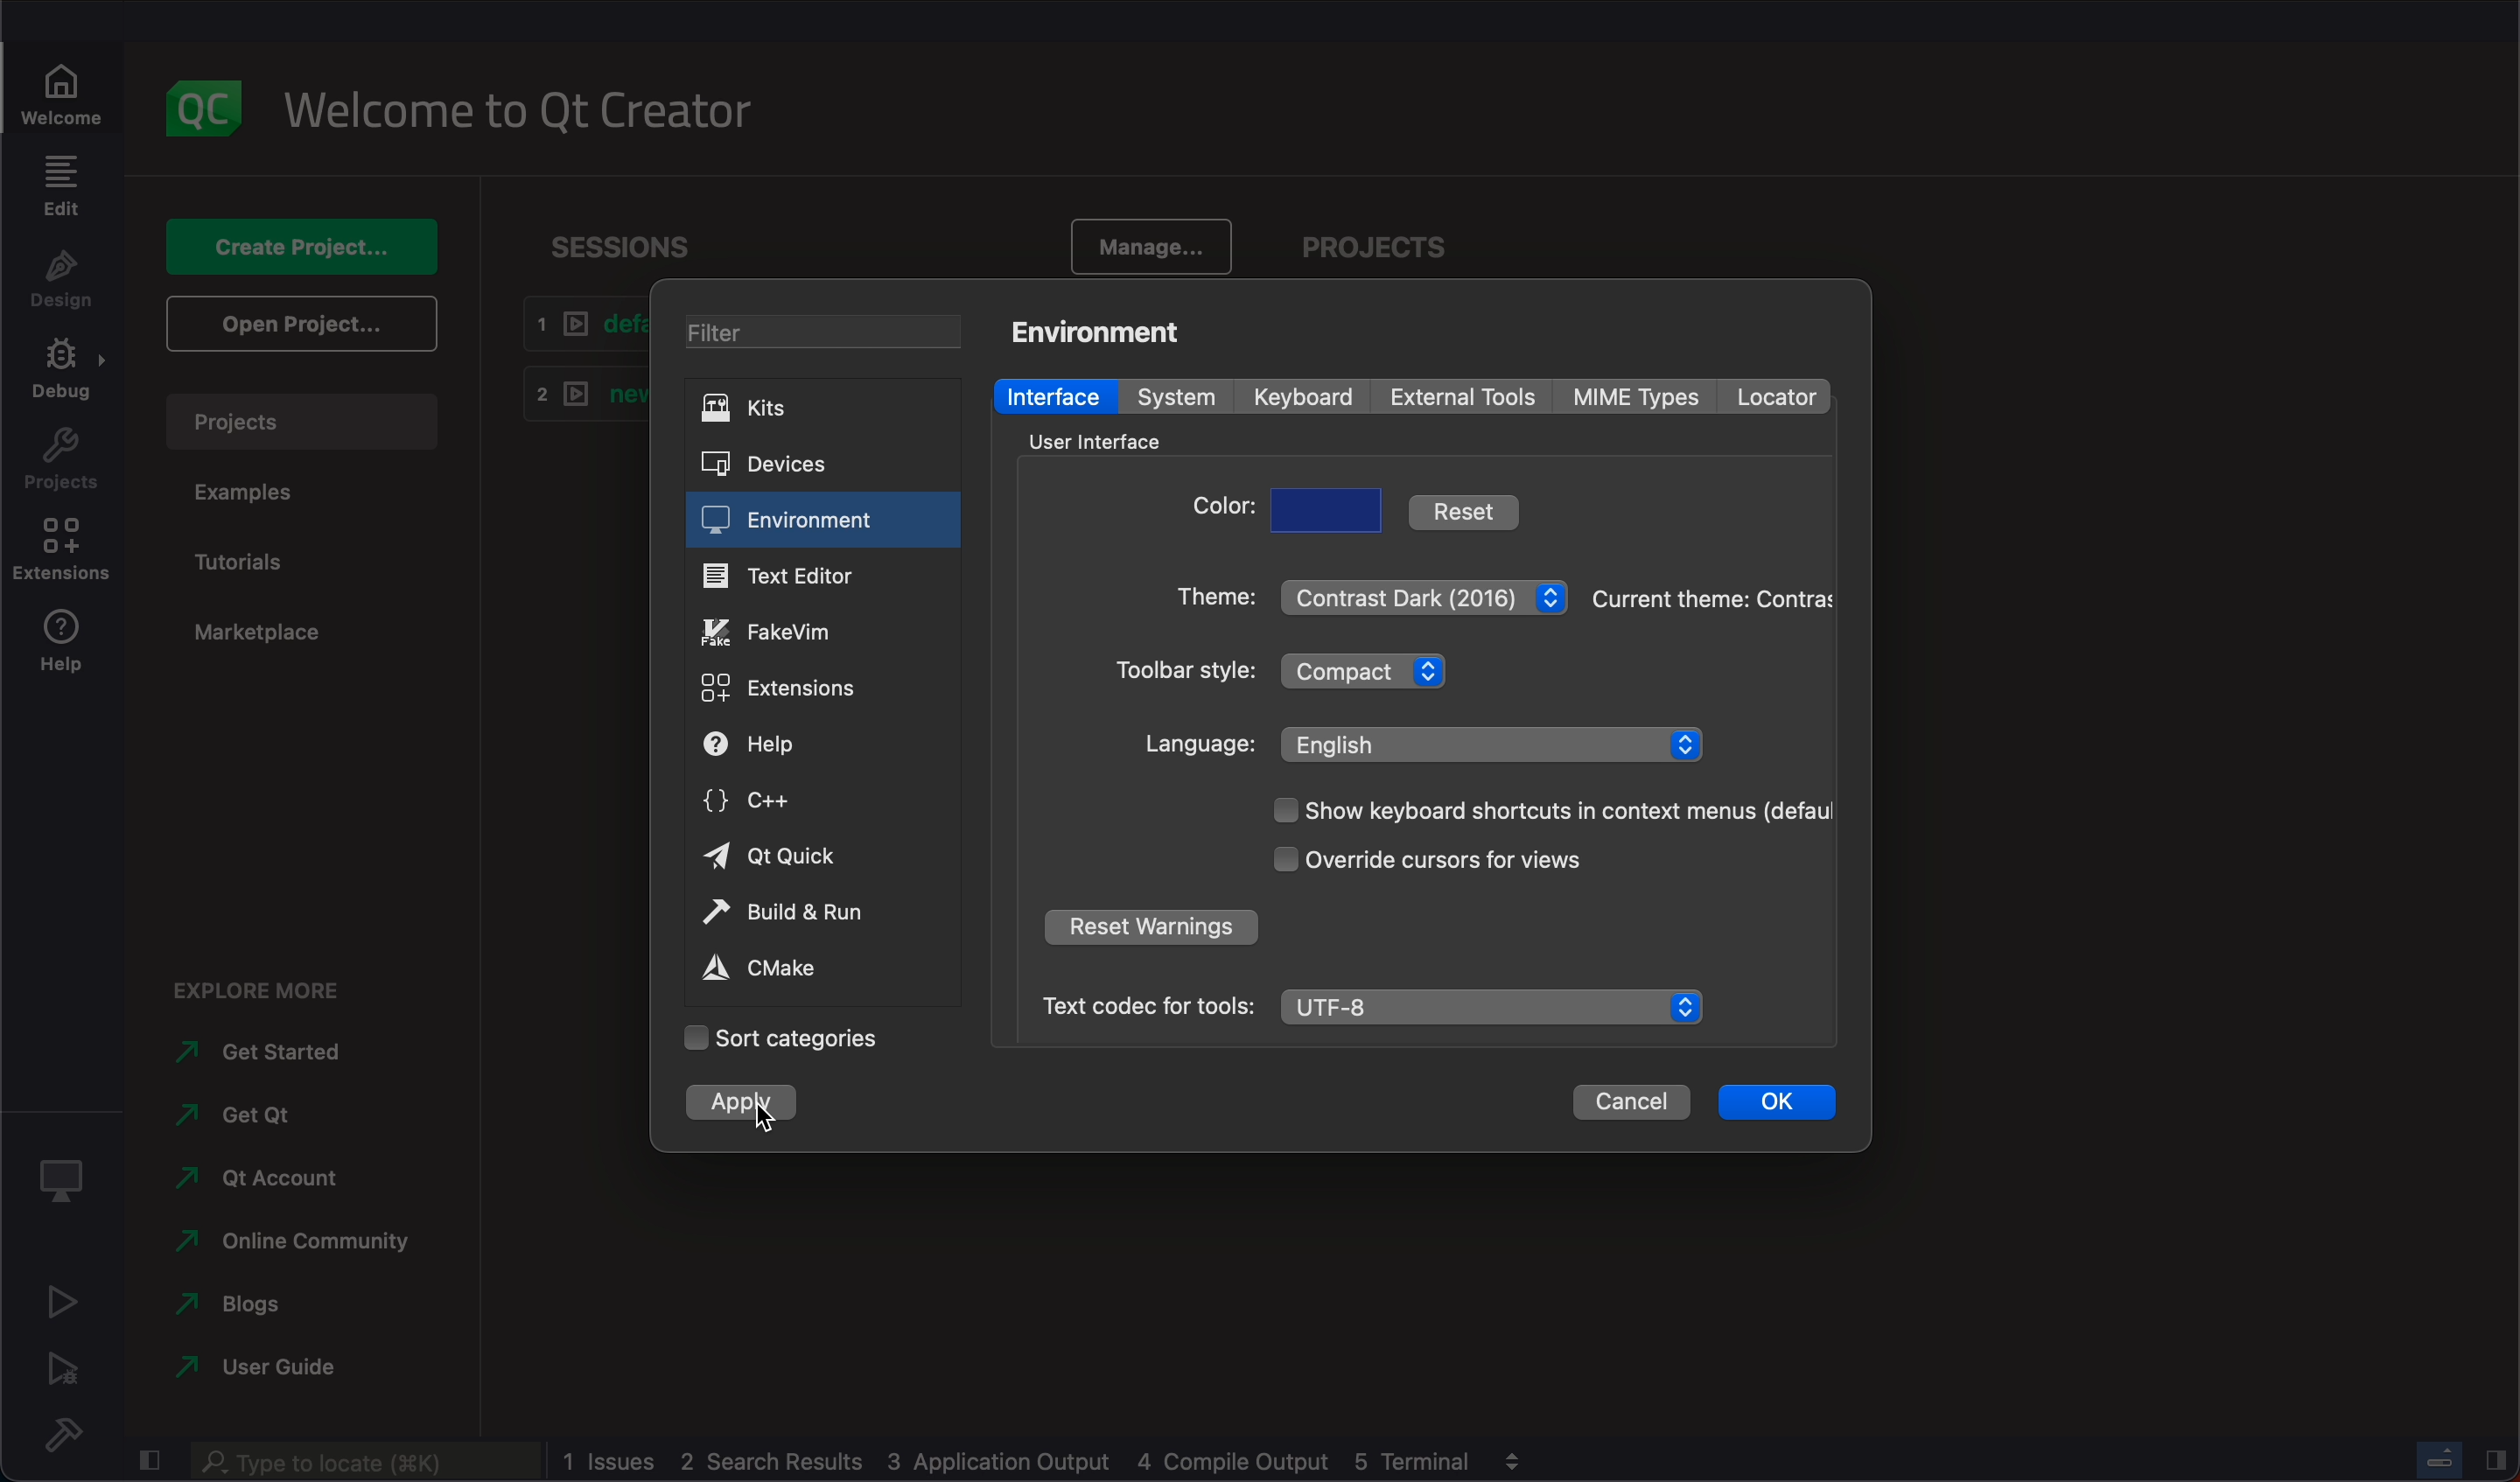 This screenshot has height=1482, width=2520. I want to click on new1, so click(582, 397).